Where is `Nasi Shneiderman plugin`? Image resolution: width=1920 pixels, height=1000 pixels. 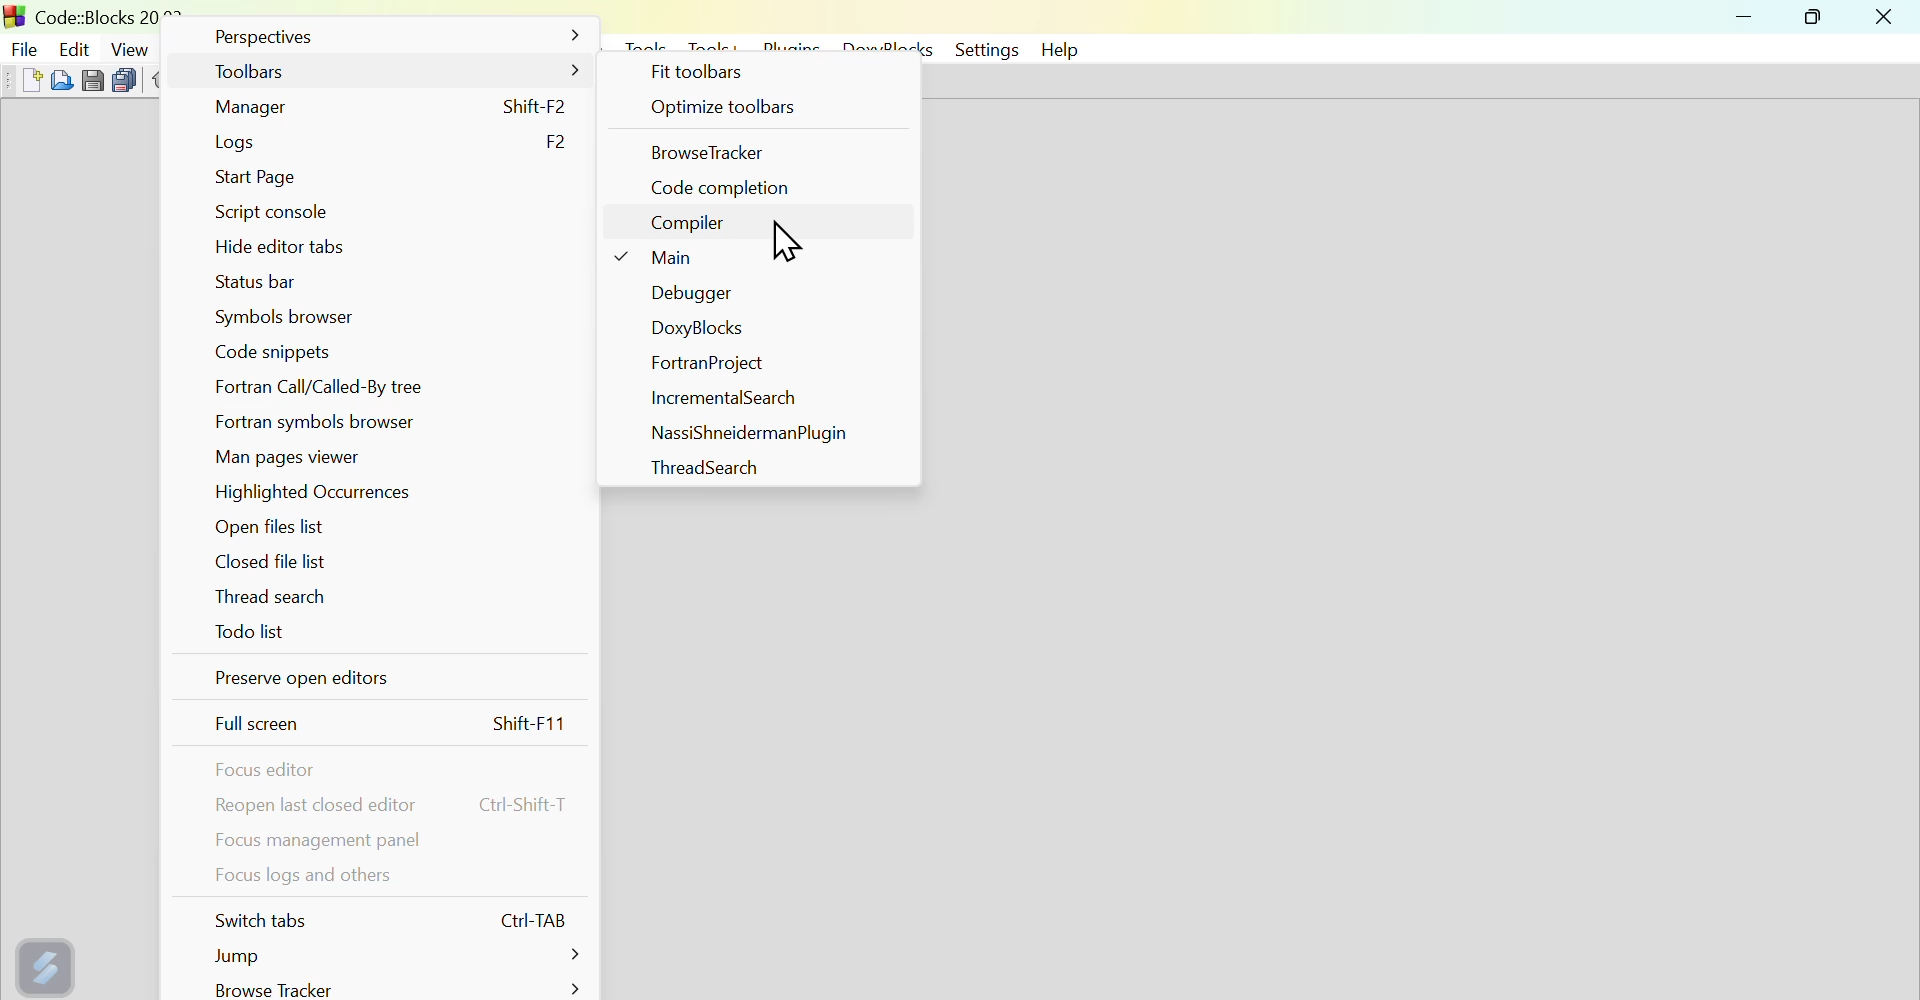
Nasi Shneiderman plugin is located at coordinates (745, 432).